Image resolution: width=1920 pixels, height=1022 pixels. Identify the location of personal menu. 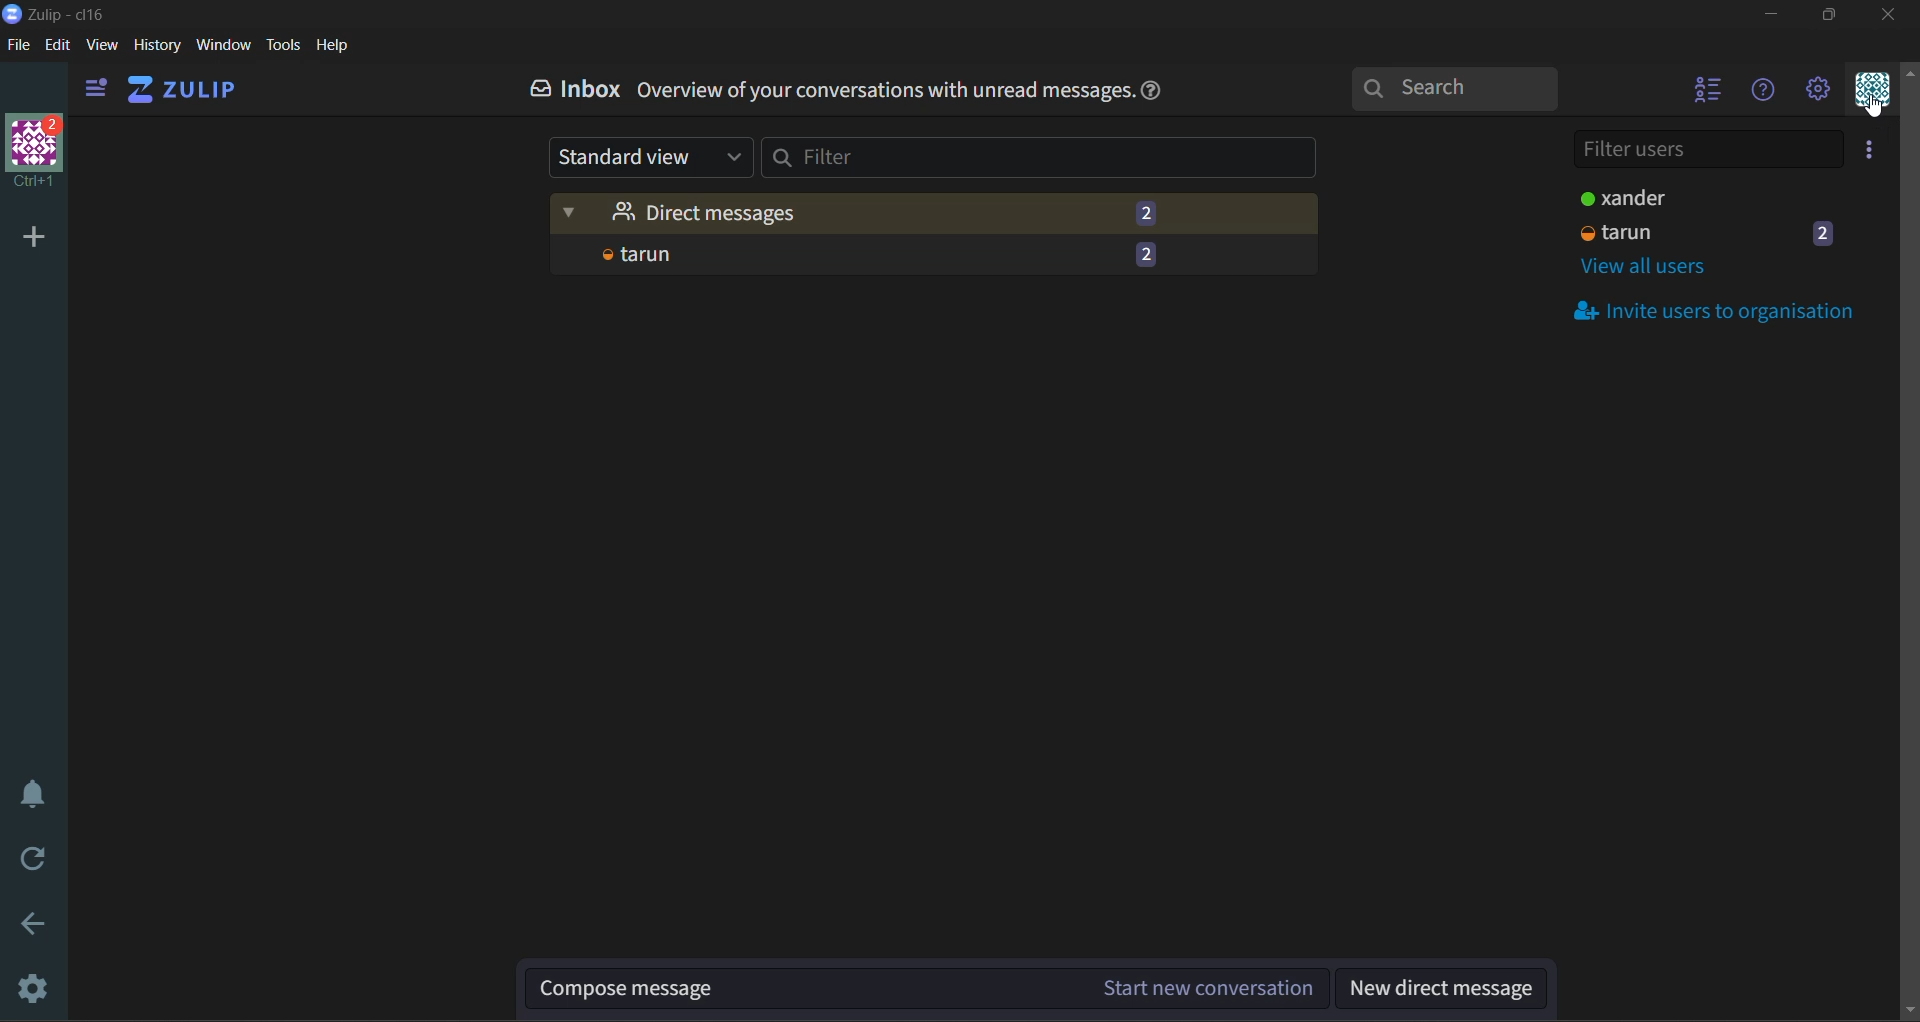
(1872, 93).